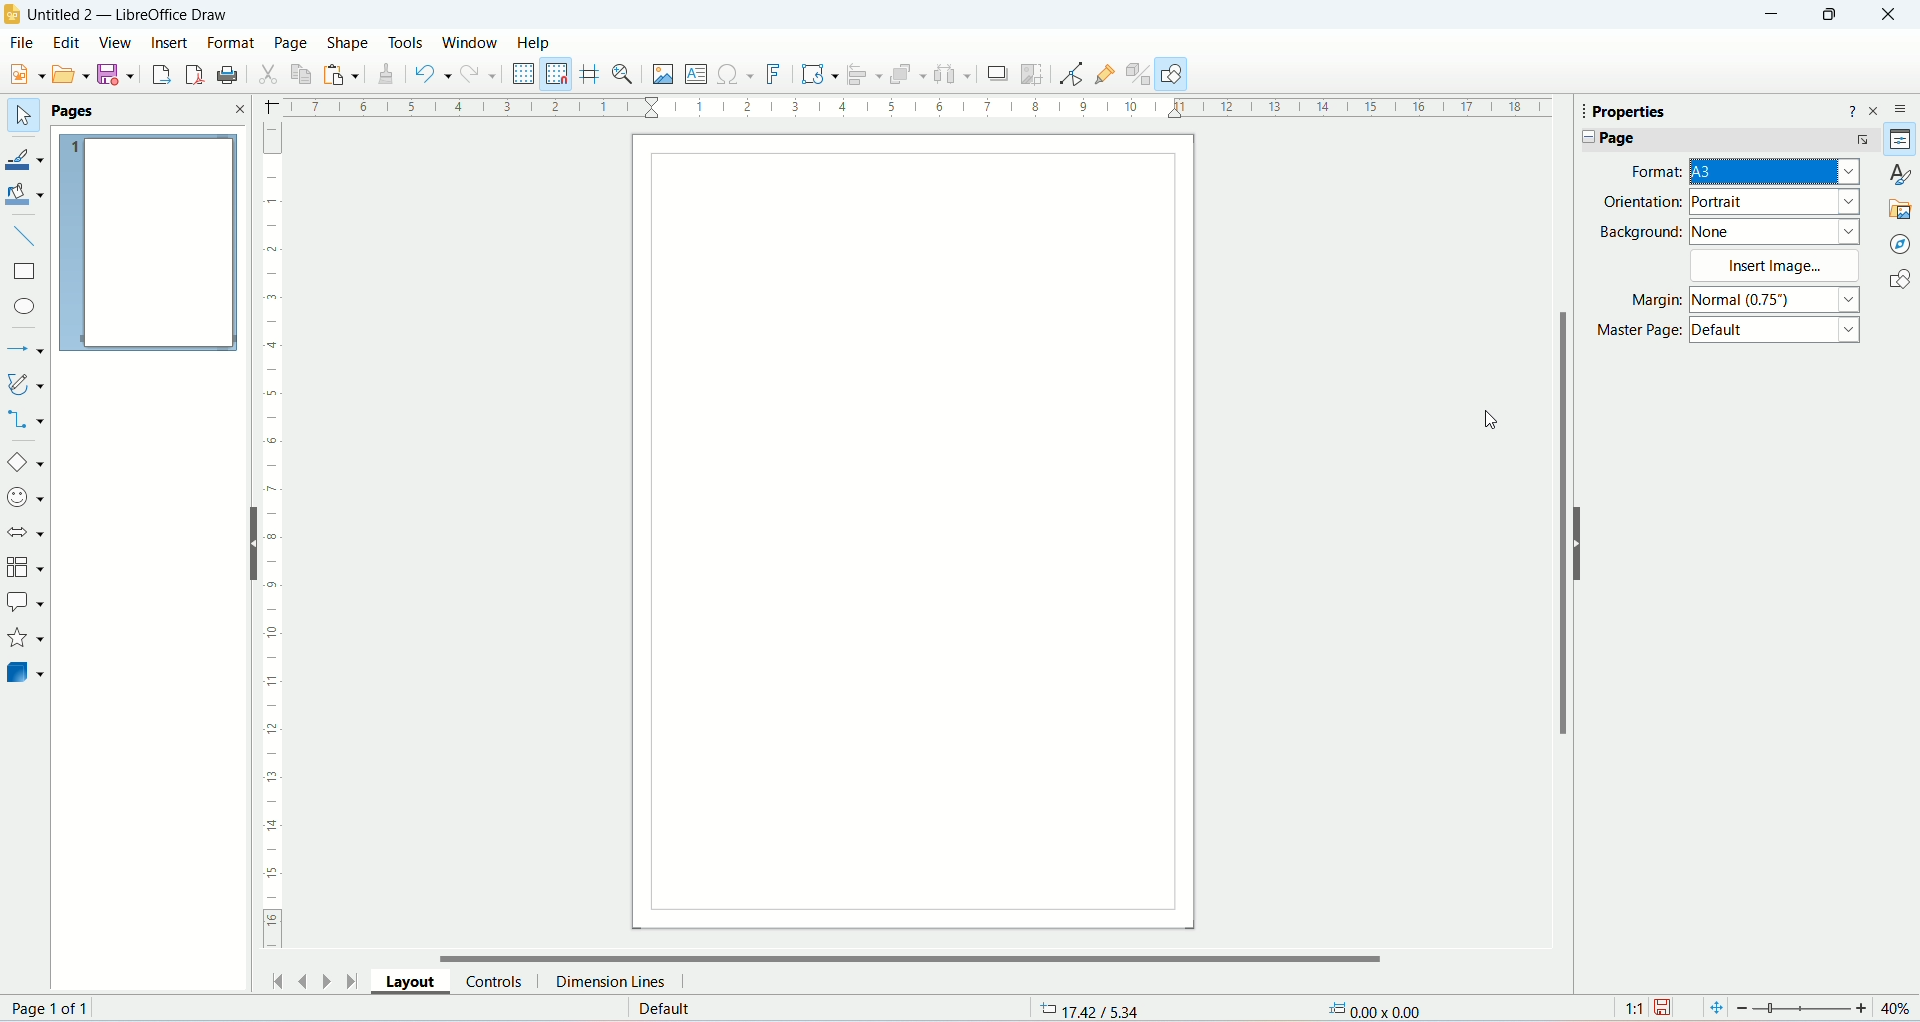  What do you see at coordinates (1377, 1008) in the screenshot?
I see `dimensions` at bounding box center [1377, 1008].